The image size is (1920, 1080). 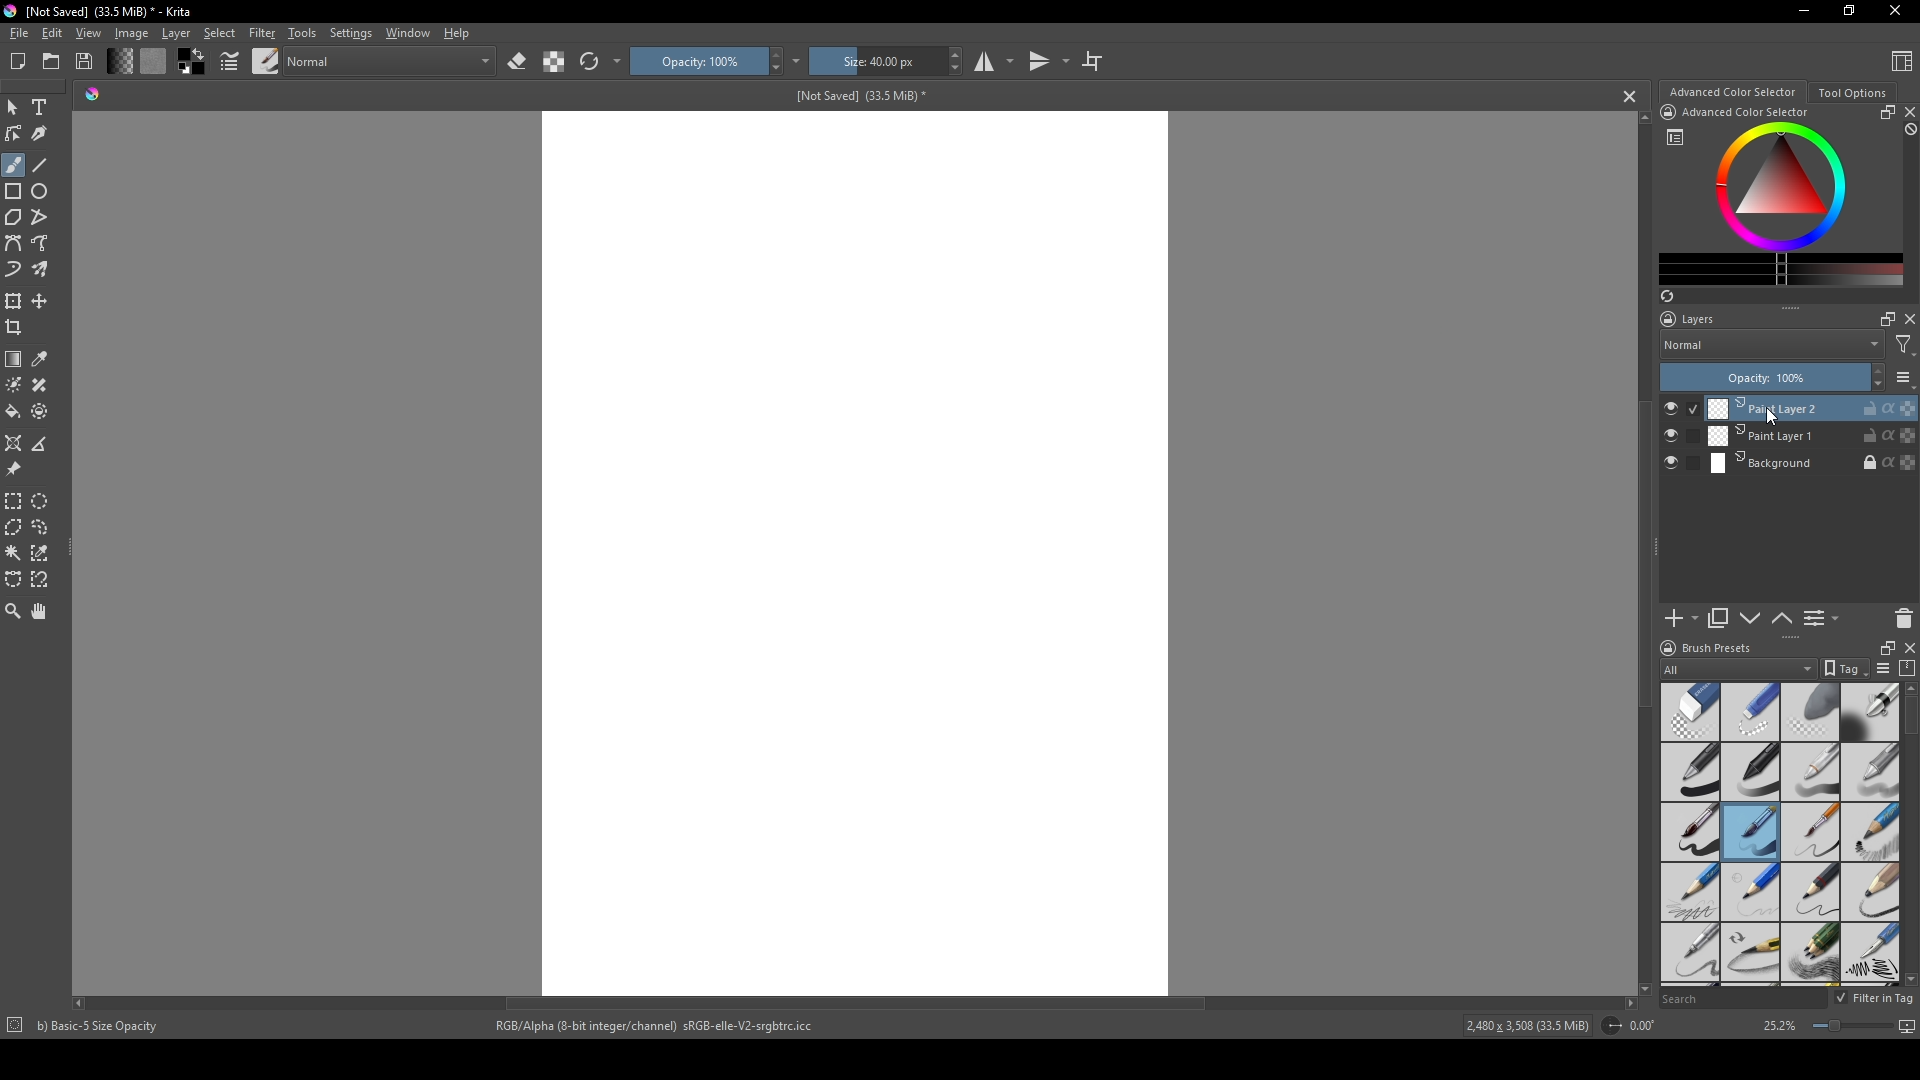 What do you see at coordinates (176, 33) in the screenshot?
I see `Layer` at bounding box center [176, 33].